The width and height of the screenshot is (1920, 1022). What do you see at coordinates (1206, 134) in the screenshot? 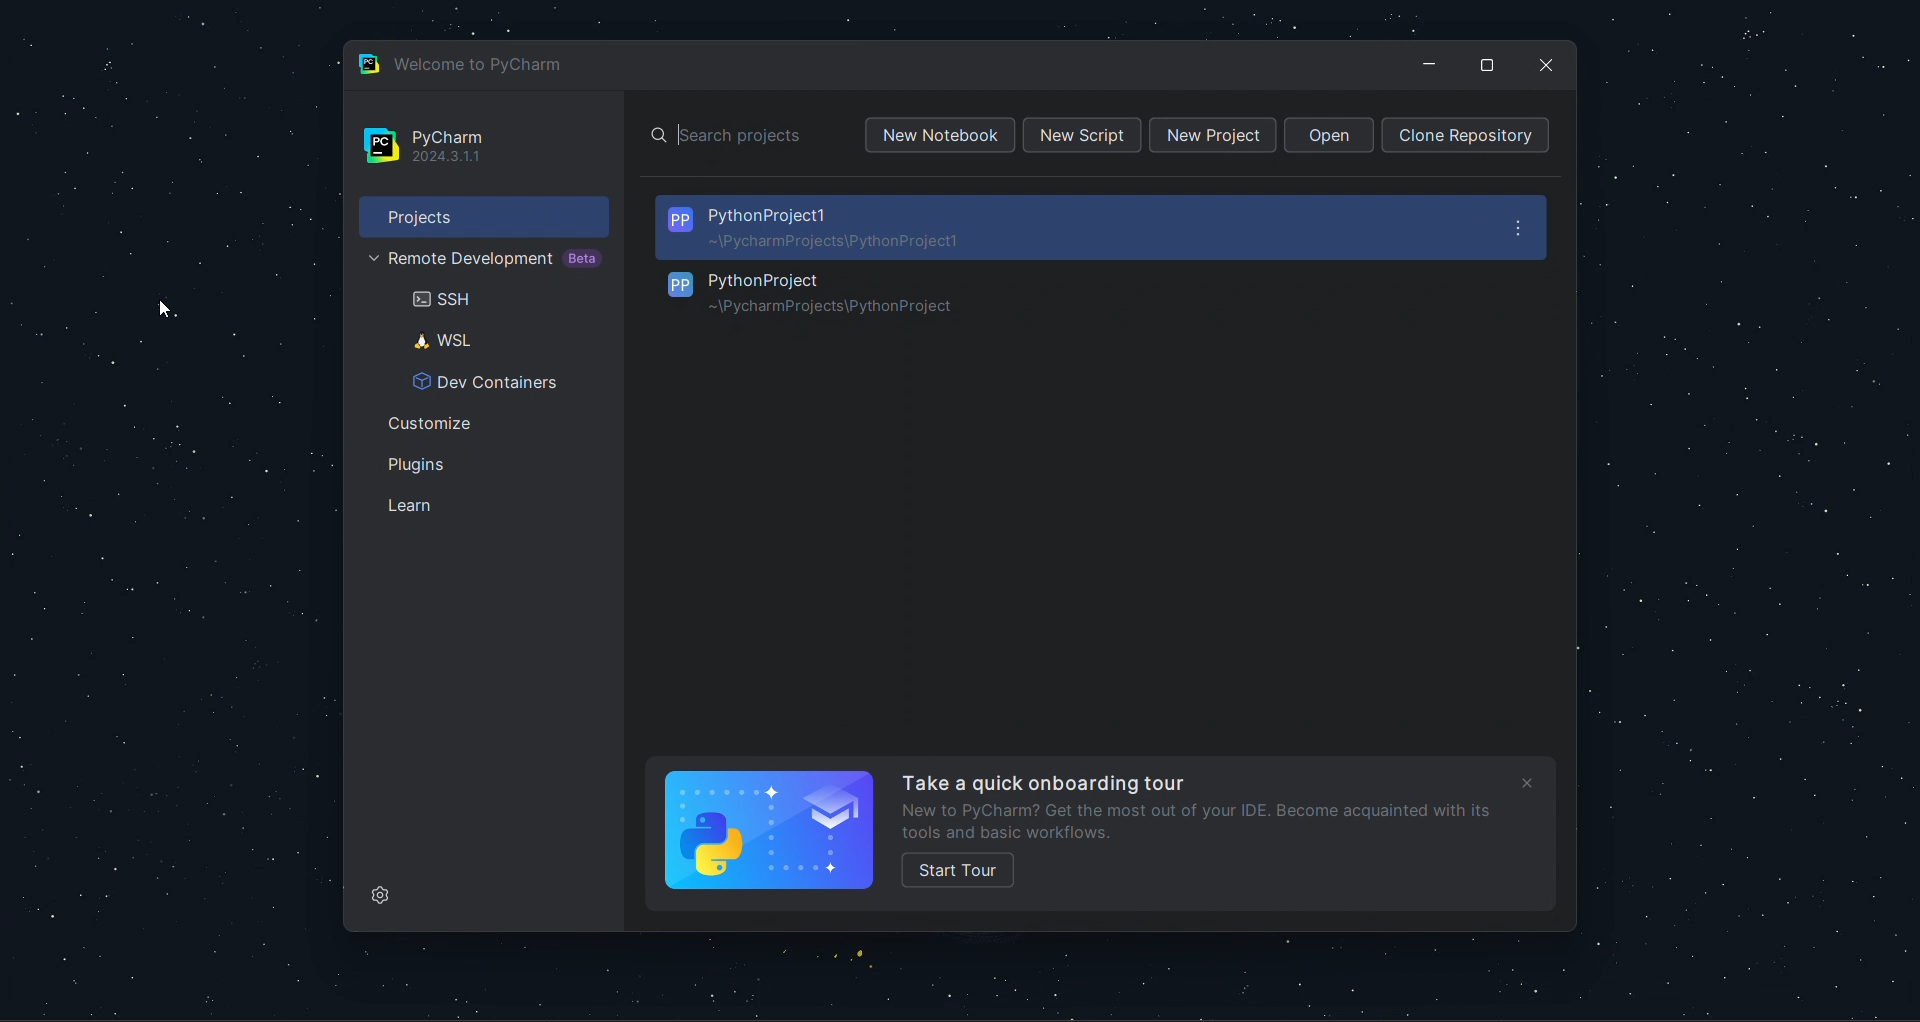
I see `new project` at bounding box center [1206, 134].